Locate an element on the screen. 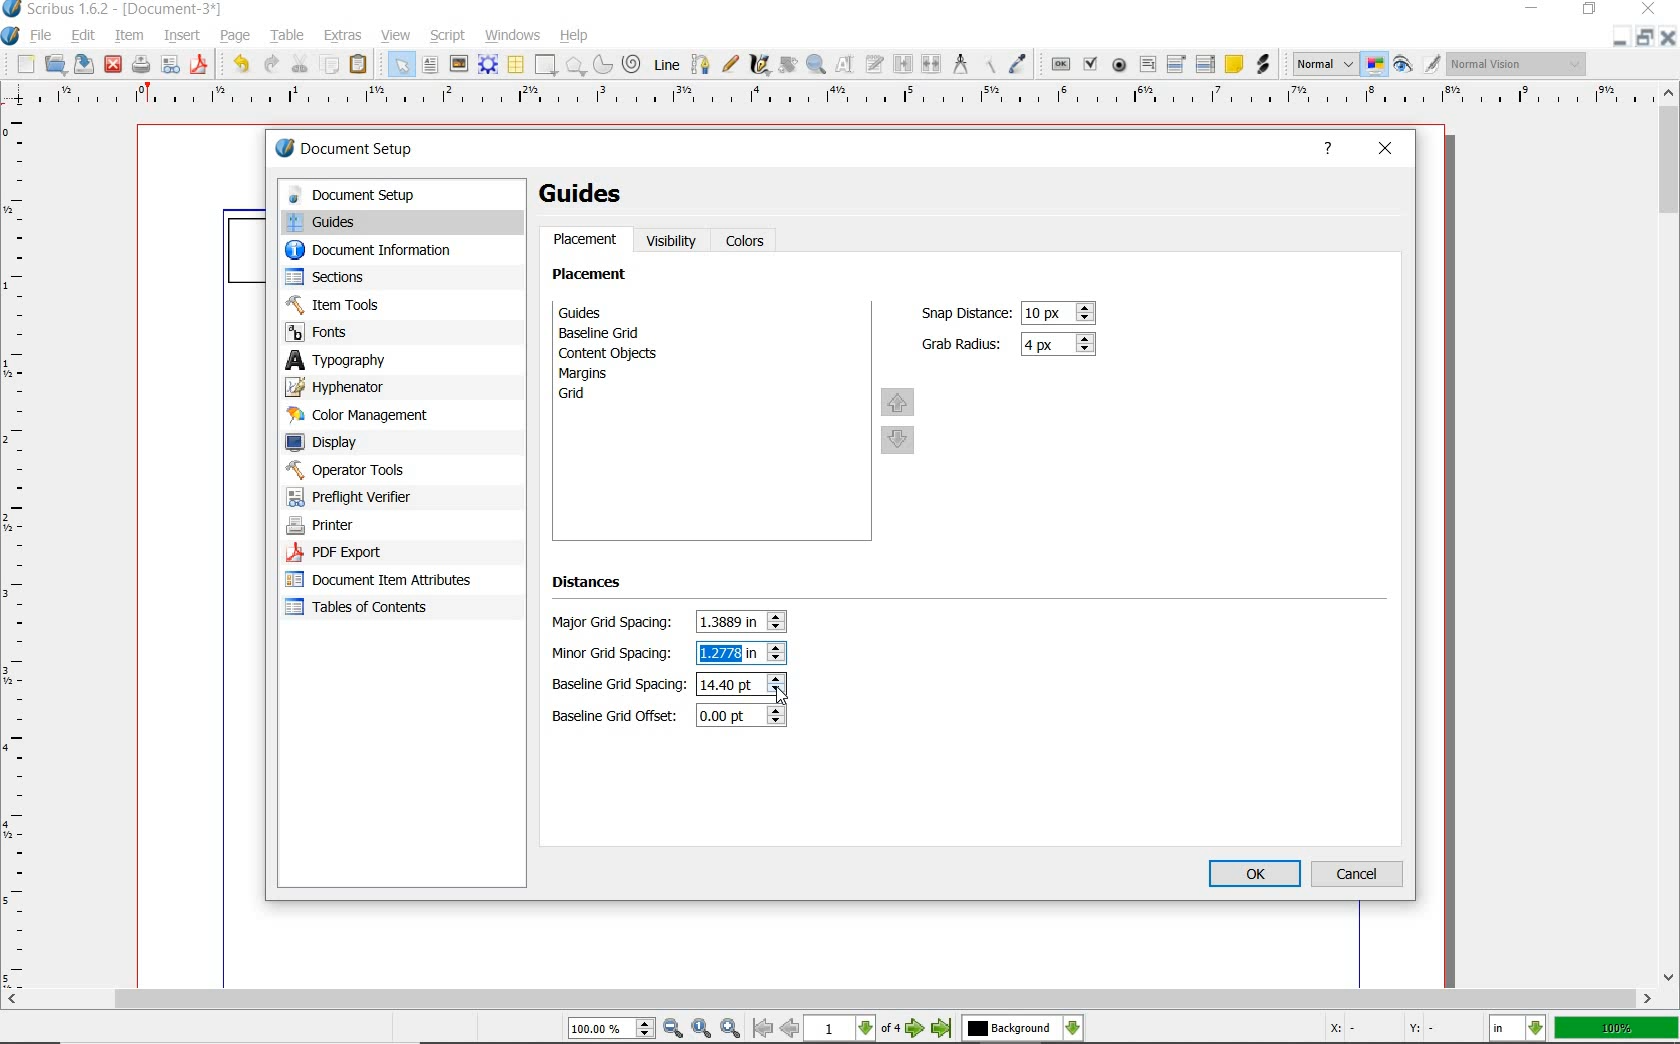  image frame is located at coordinates (459, 65).